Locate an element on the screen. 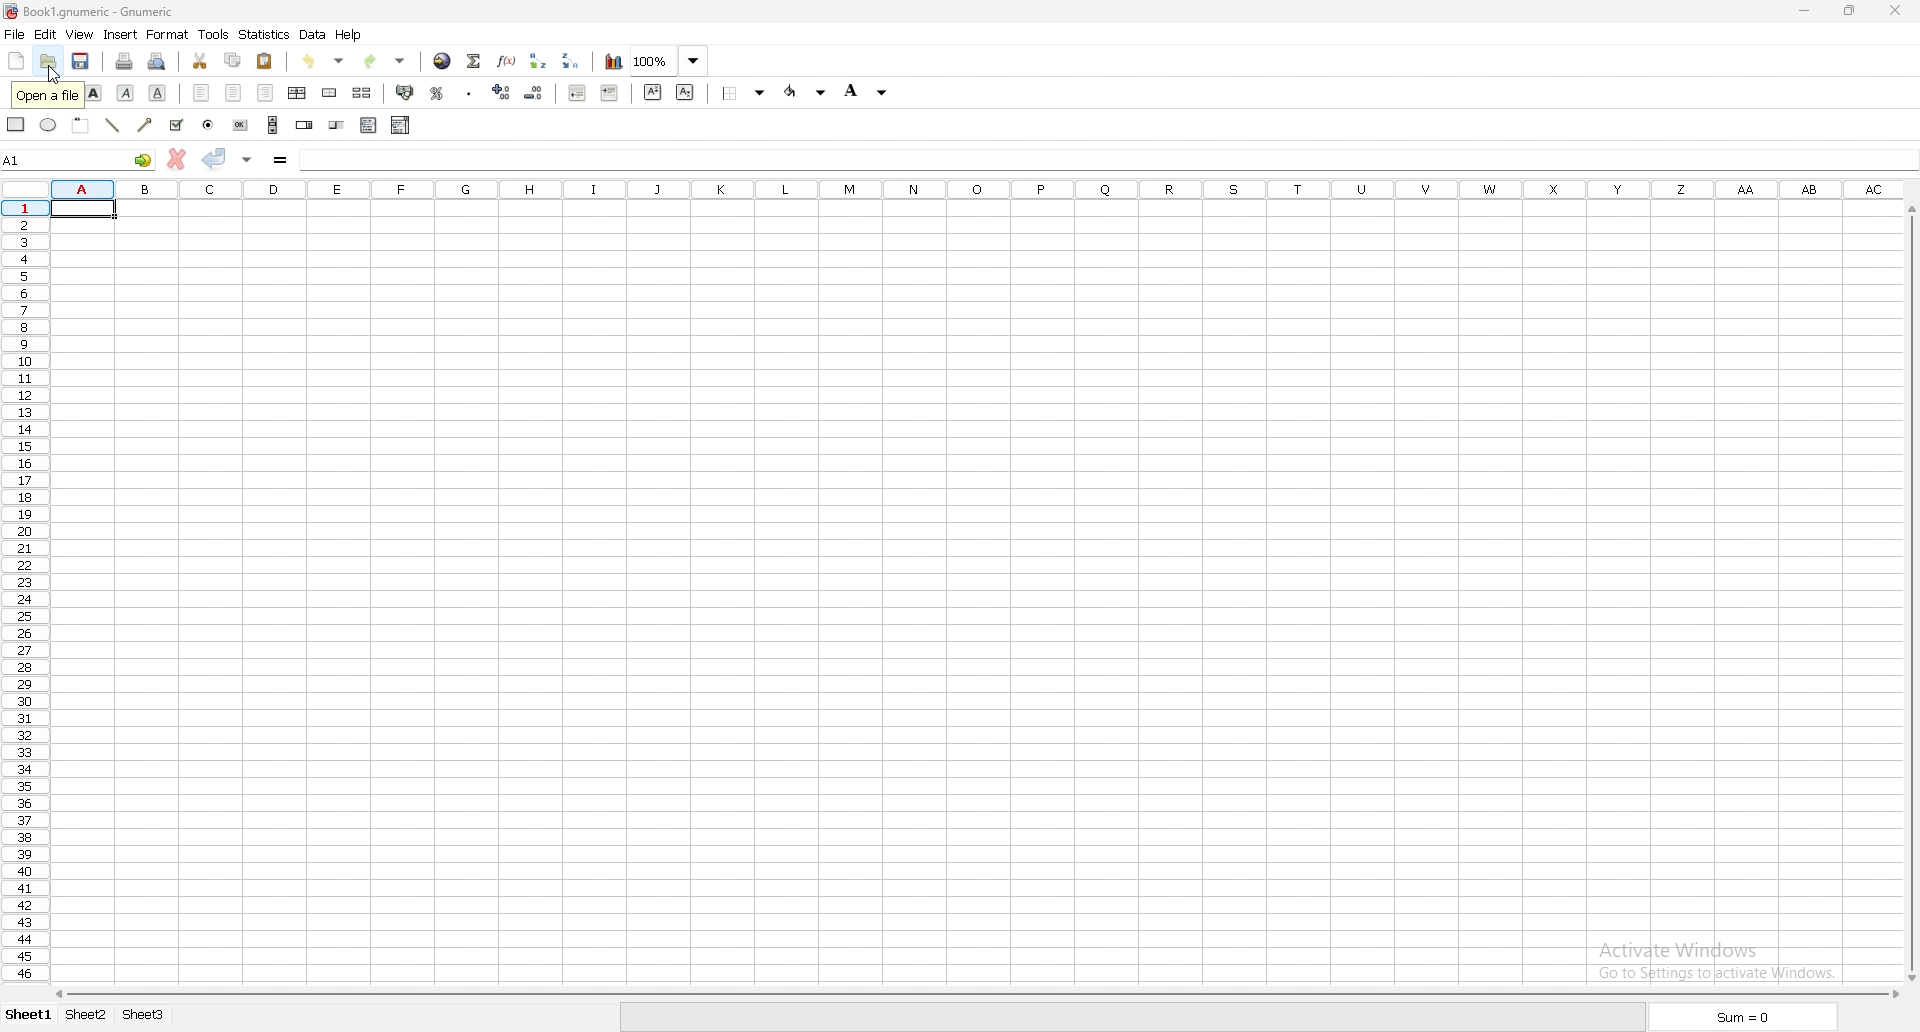  Active Windows Go to Settings Windows is located at coordinates (1721, 954).